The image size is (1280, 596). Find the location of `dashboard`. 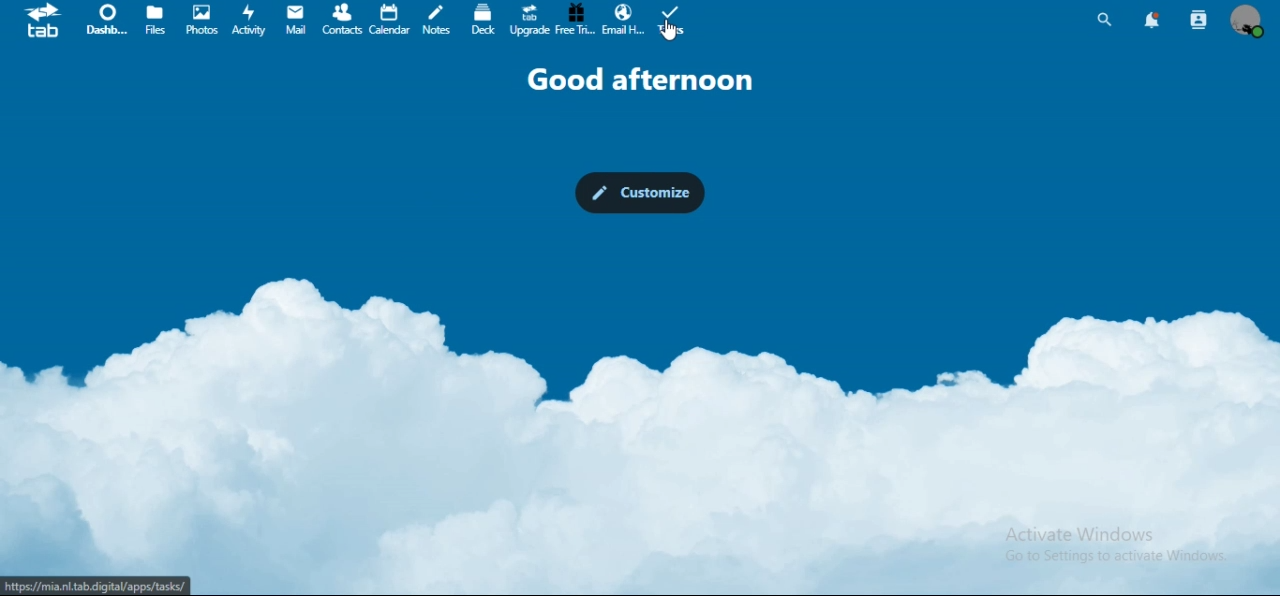

dashboard is located at coordinates (107, 19).